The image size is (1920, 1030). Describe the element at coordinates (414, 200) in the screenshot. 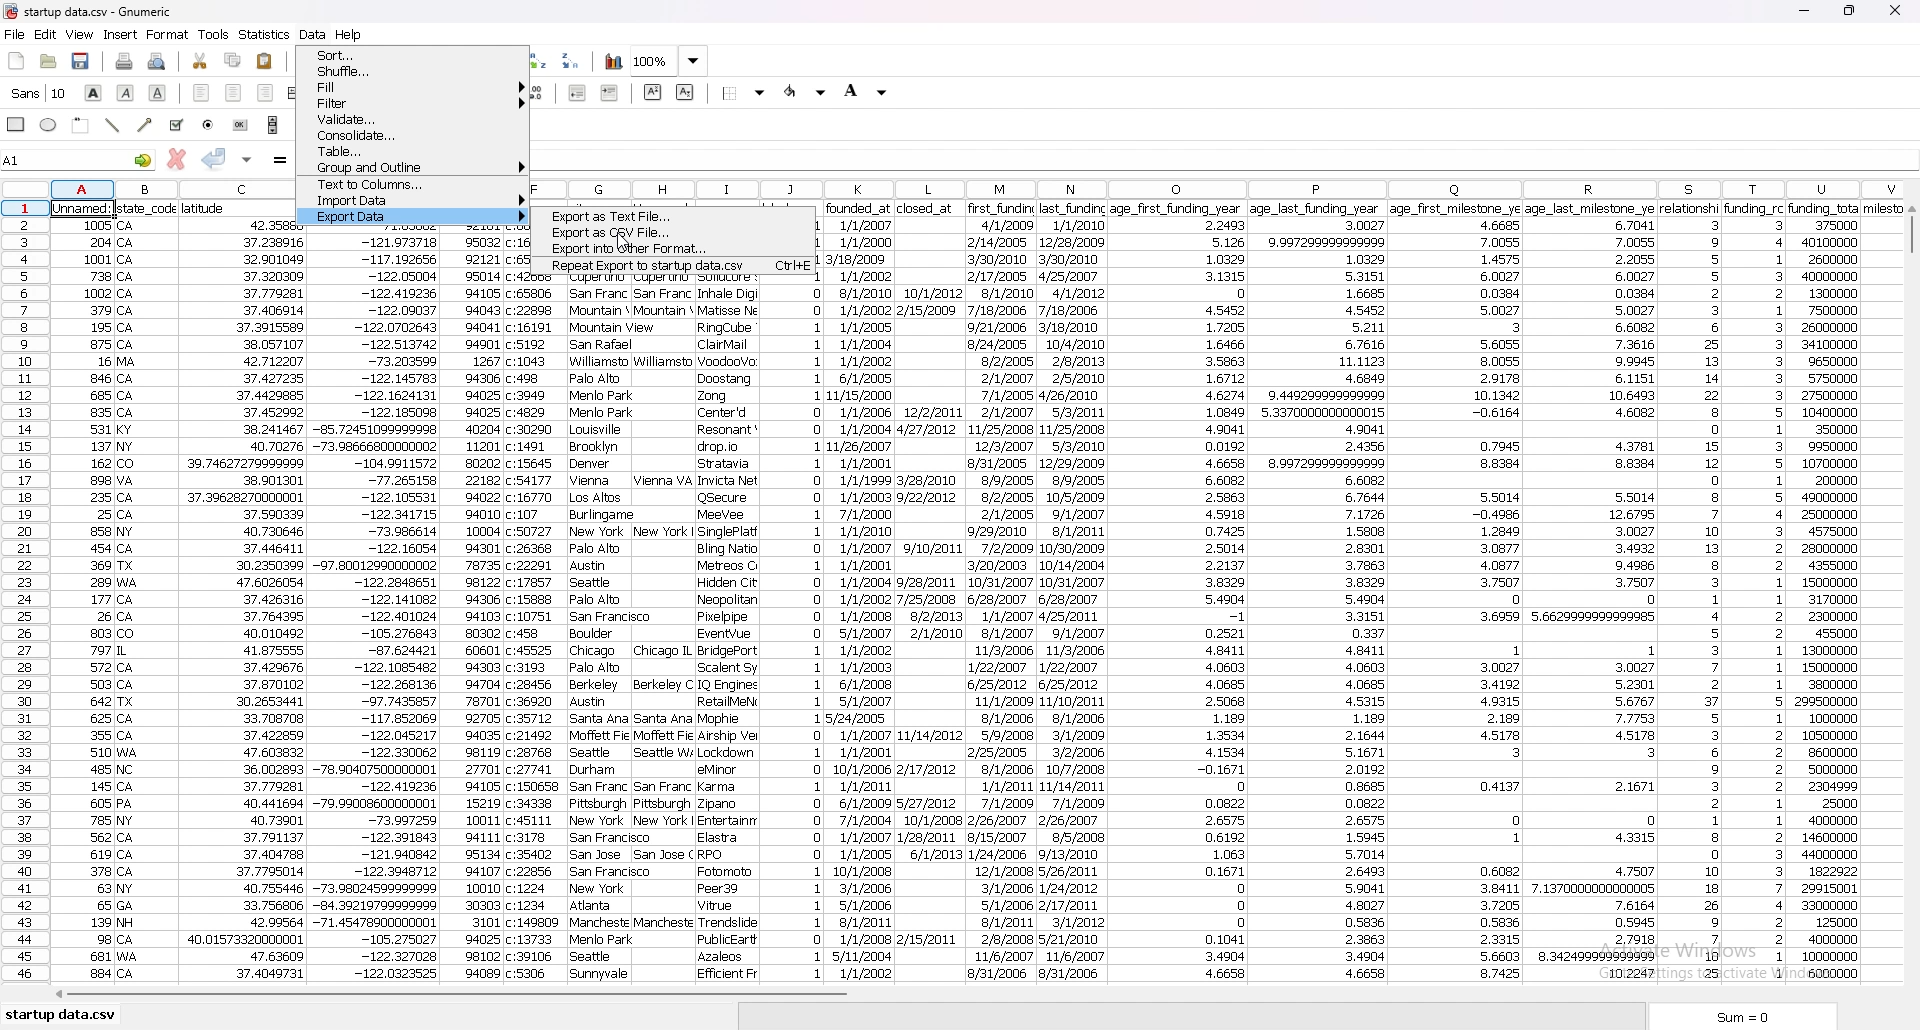

I see `import data` at that location.